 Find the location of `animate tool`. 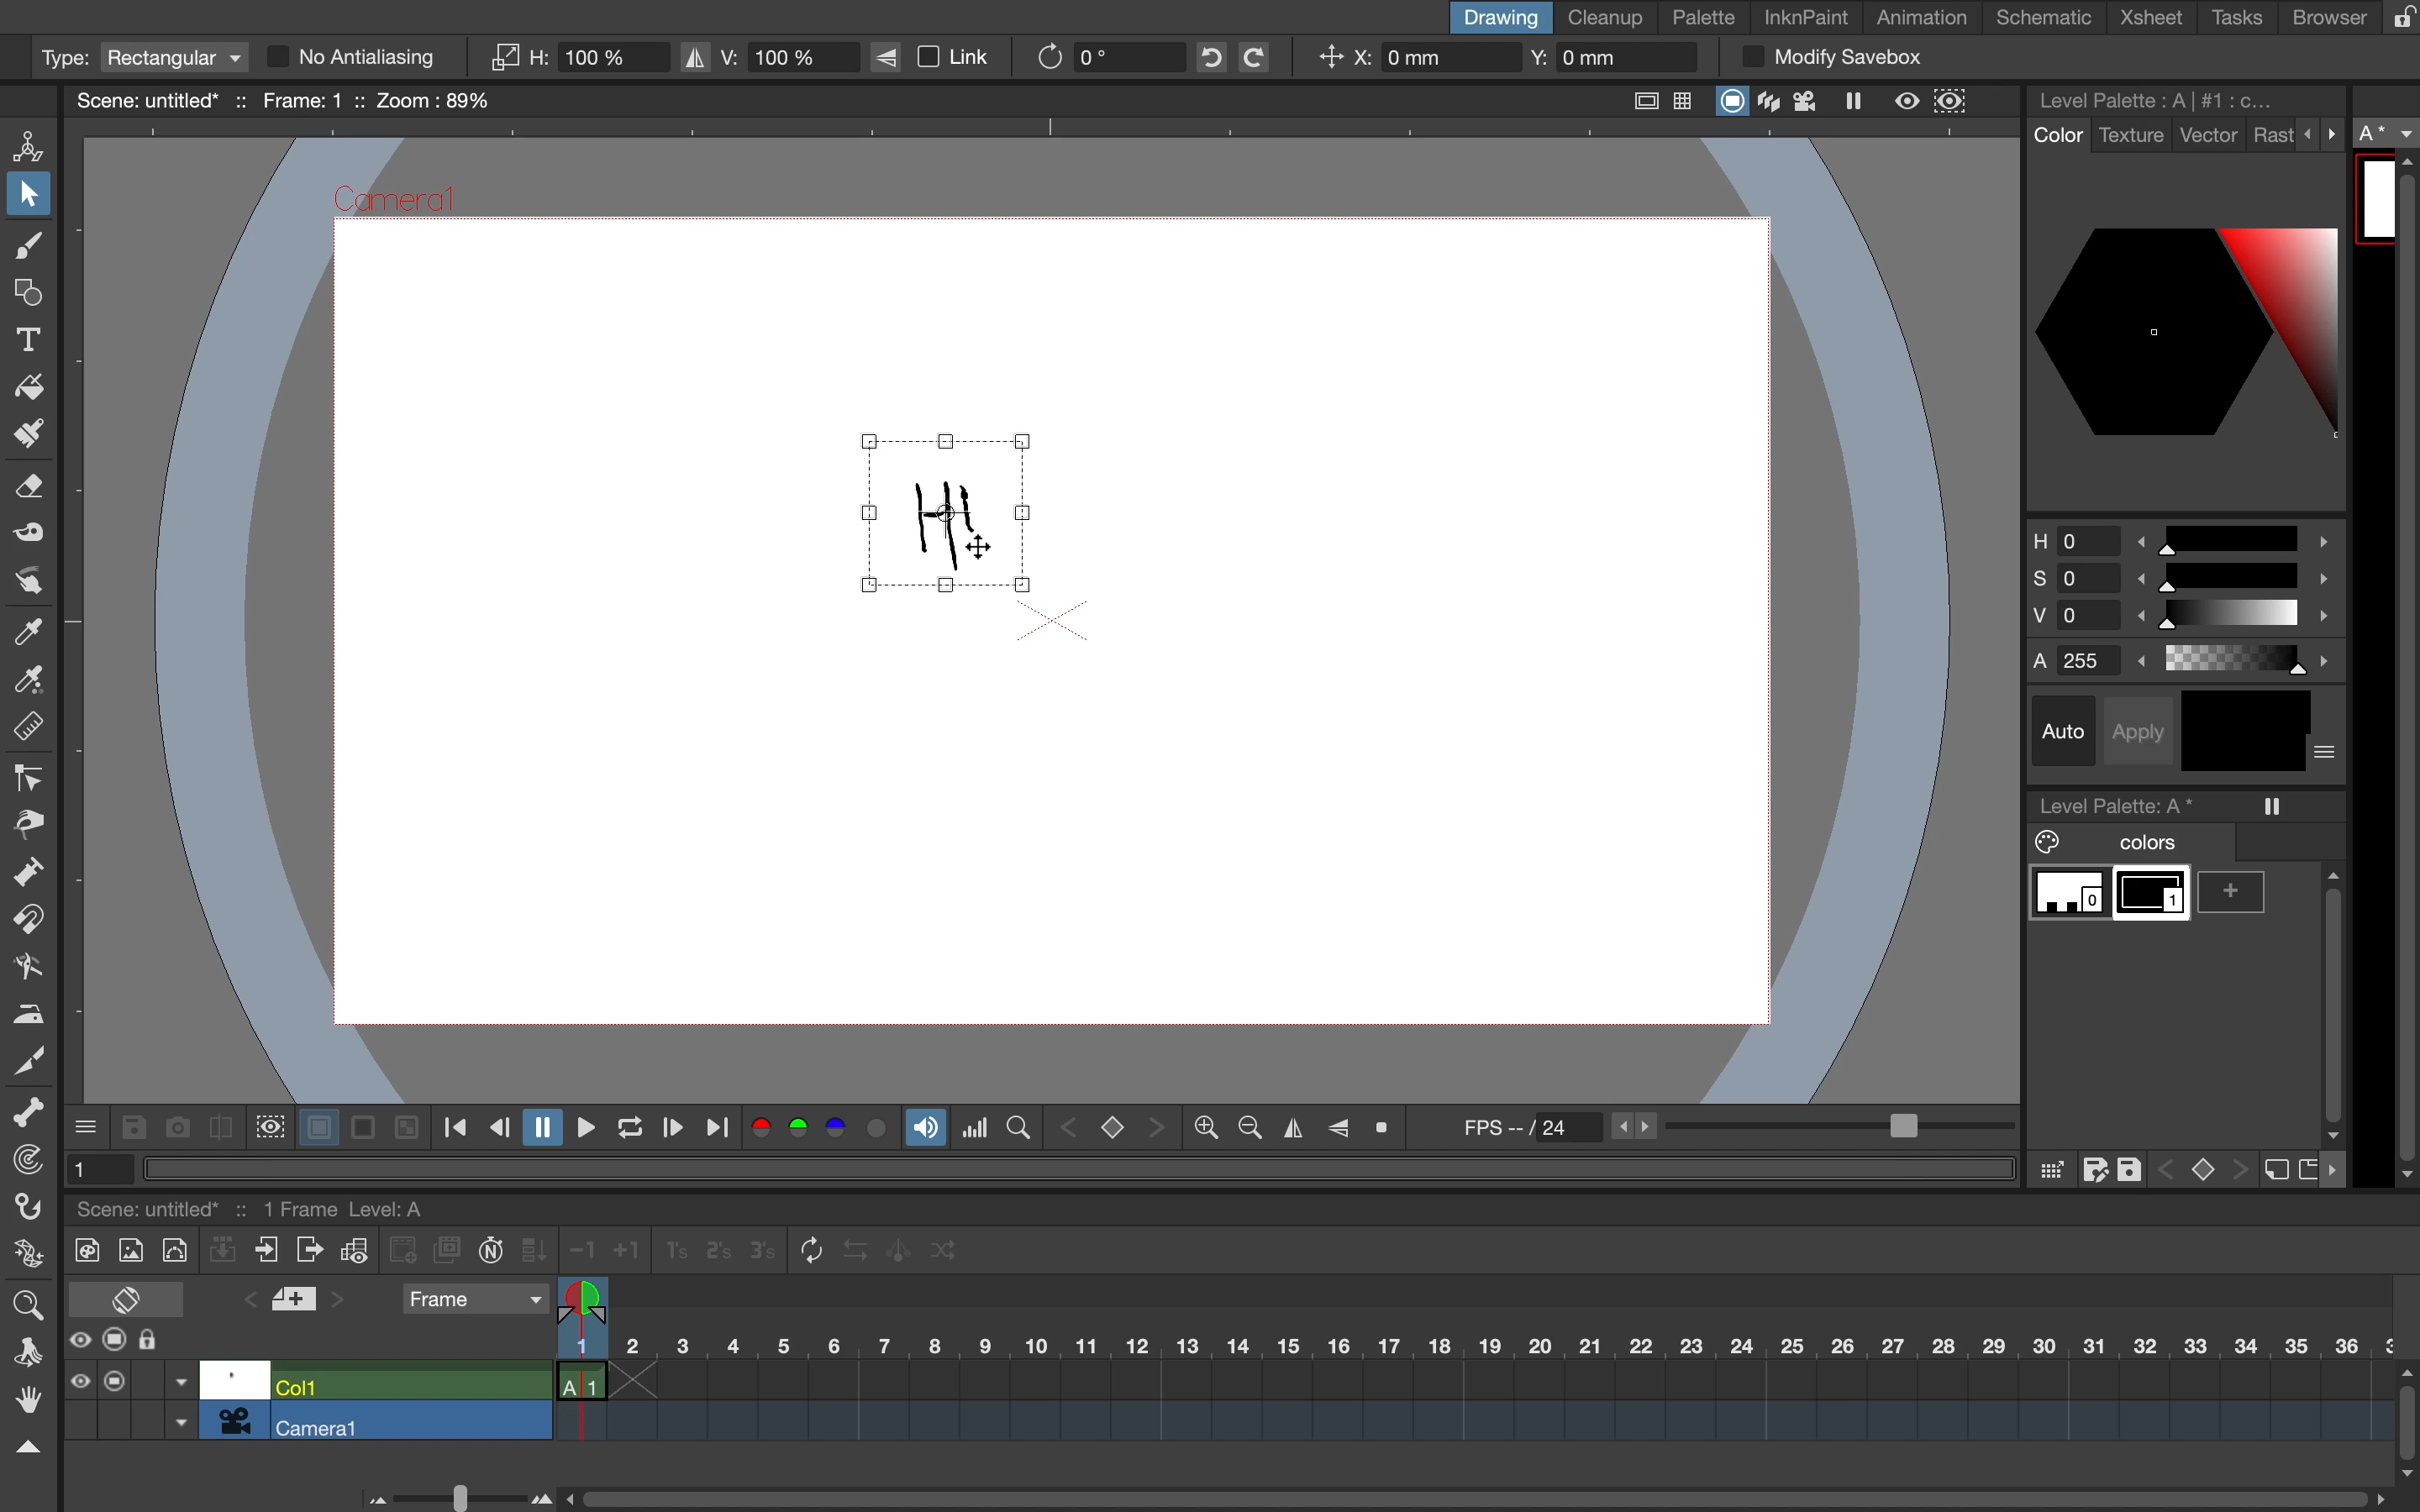

animate tool is located at coordinates (35, 144).